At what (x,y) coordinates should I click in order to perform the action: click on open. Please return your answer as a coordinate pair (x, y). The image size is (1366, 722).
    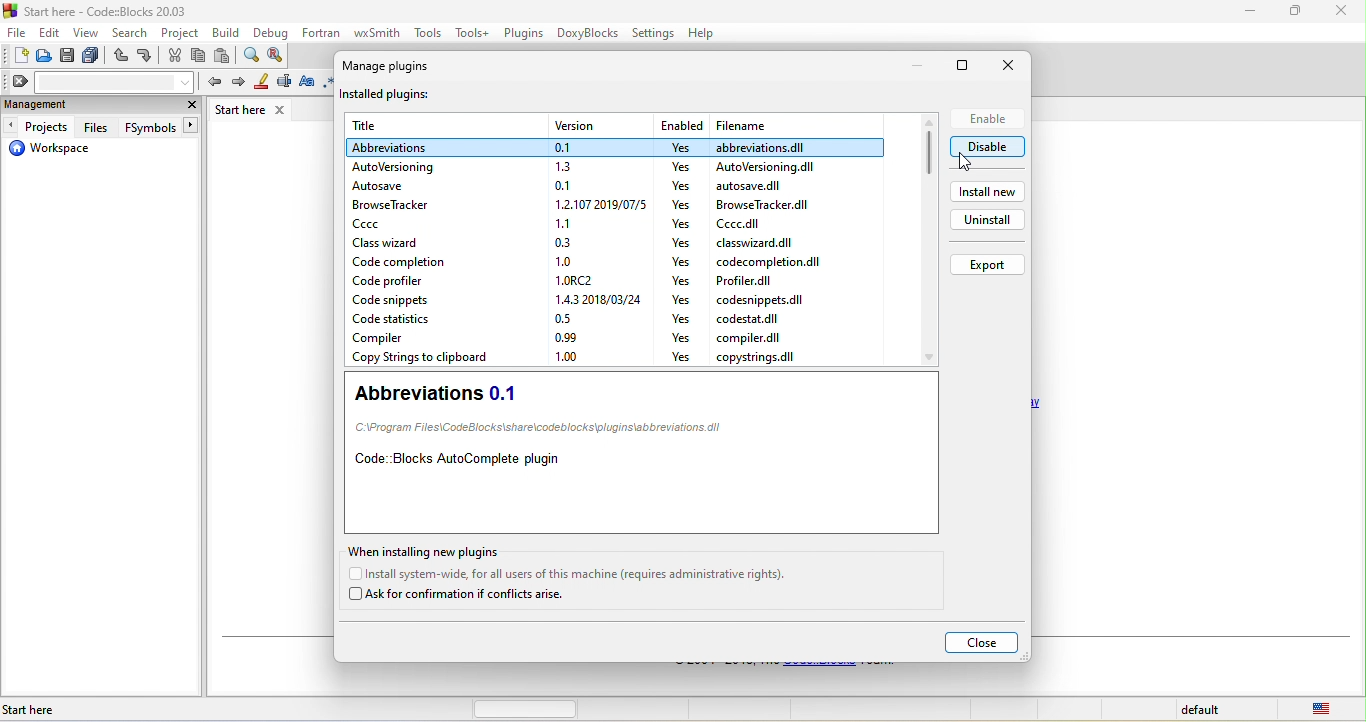
    Looking at the image, I should click on (45, 56).